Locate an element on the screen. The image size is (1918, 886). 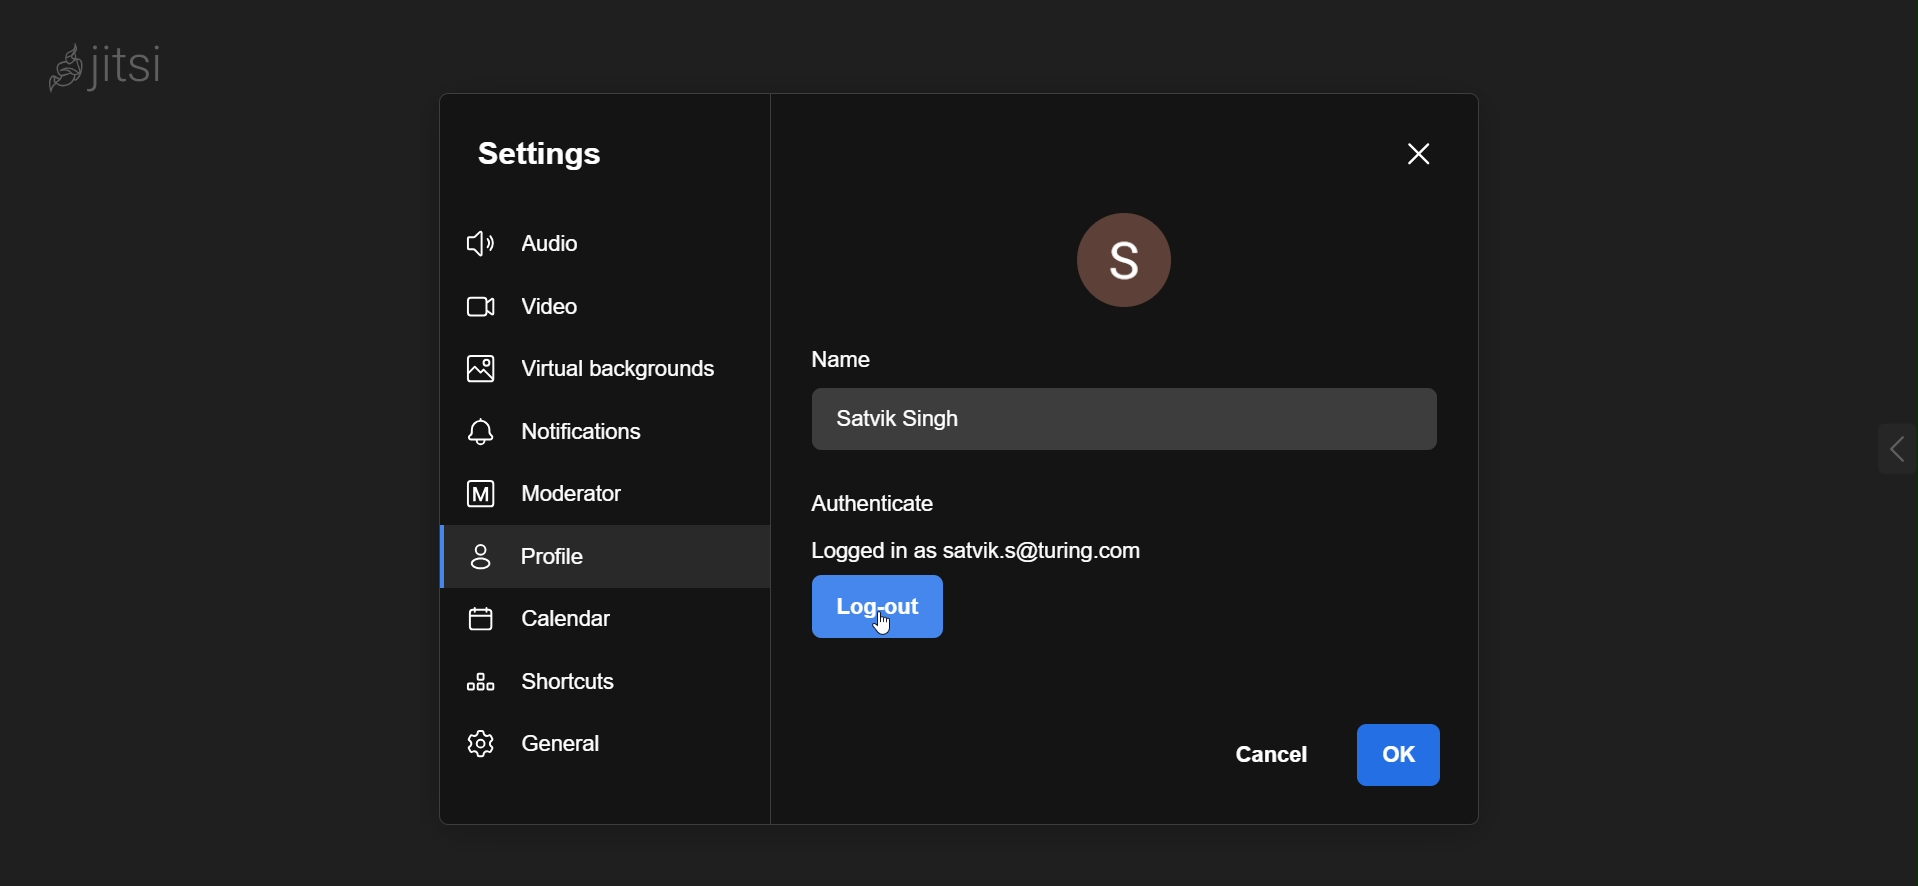
video is located at coordinates (531, 310).